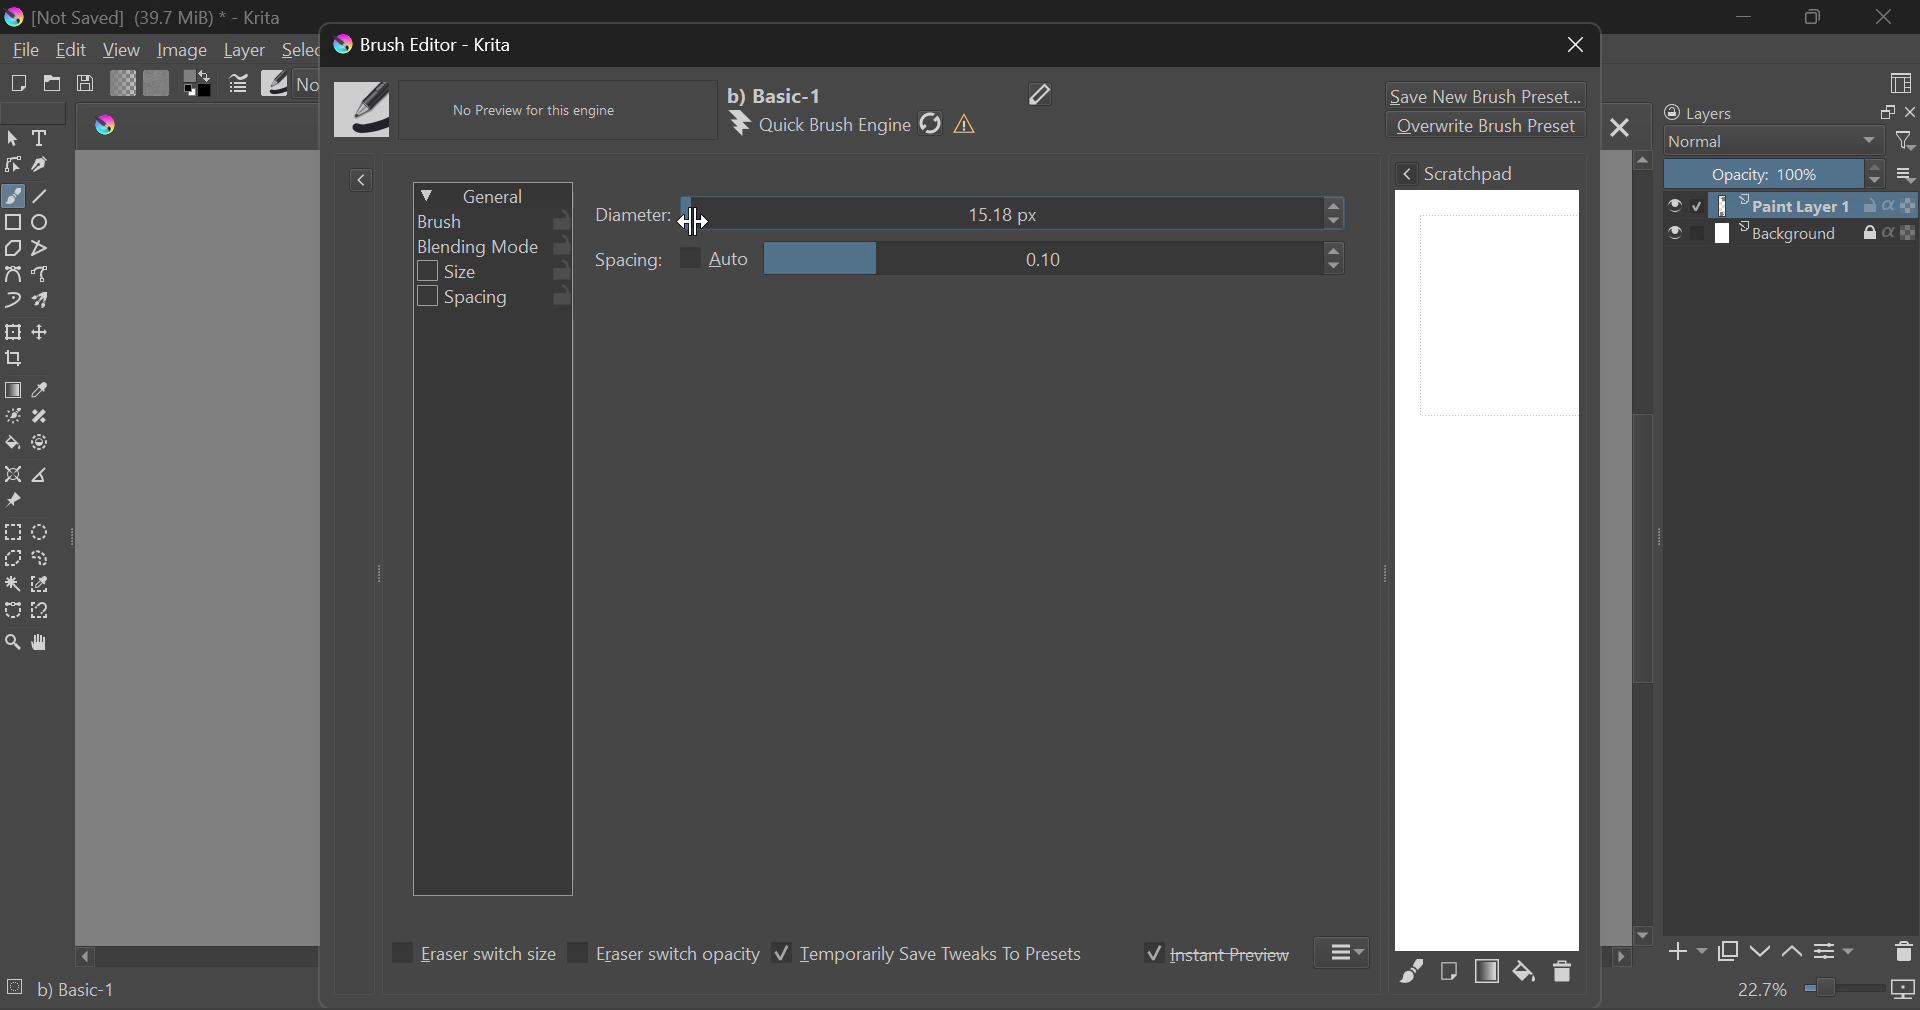 This screenshot has width=1920, height=1010. I want to click on Pan, so click(43, 641).